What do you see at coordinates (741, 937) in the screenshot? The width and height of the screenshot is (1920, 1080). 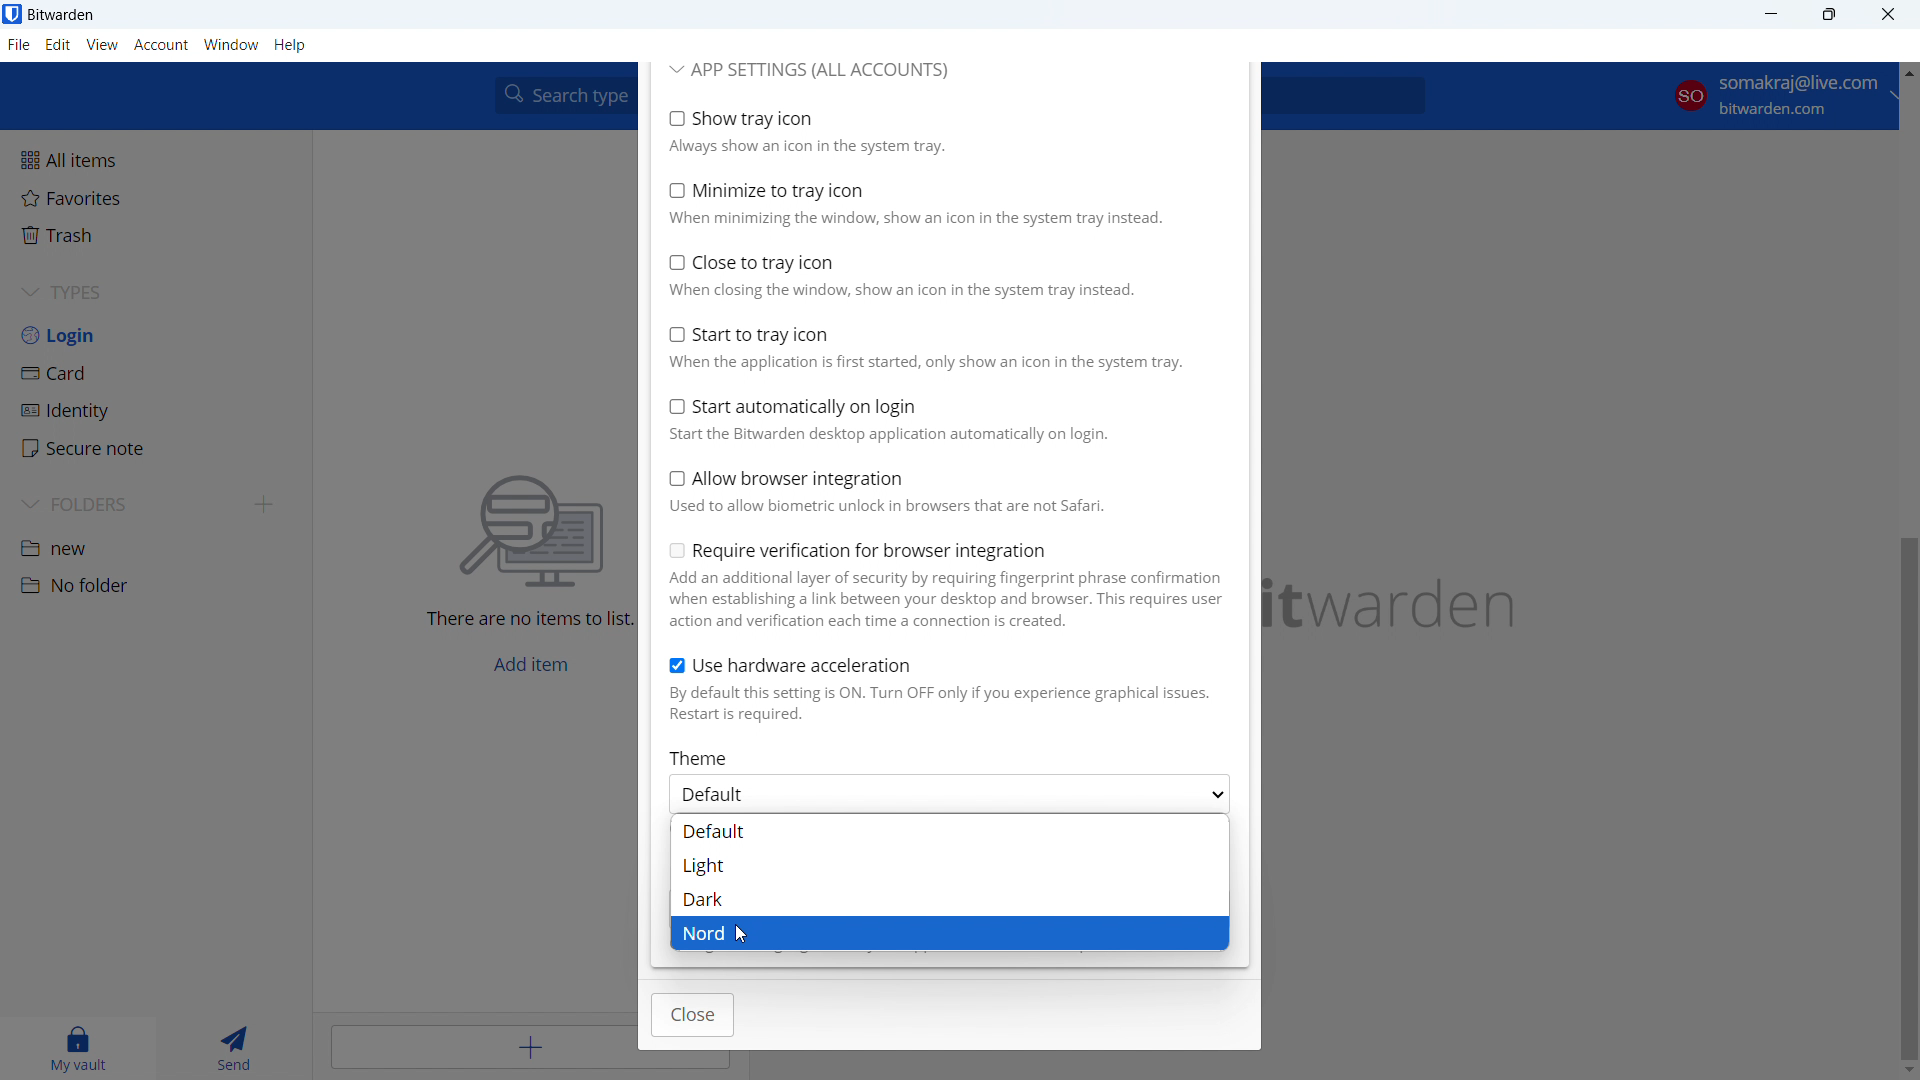 I see `cursor` at bounding box center [741, 937].